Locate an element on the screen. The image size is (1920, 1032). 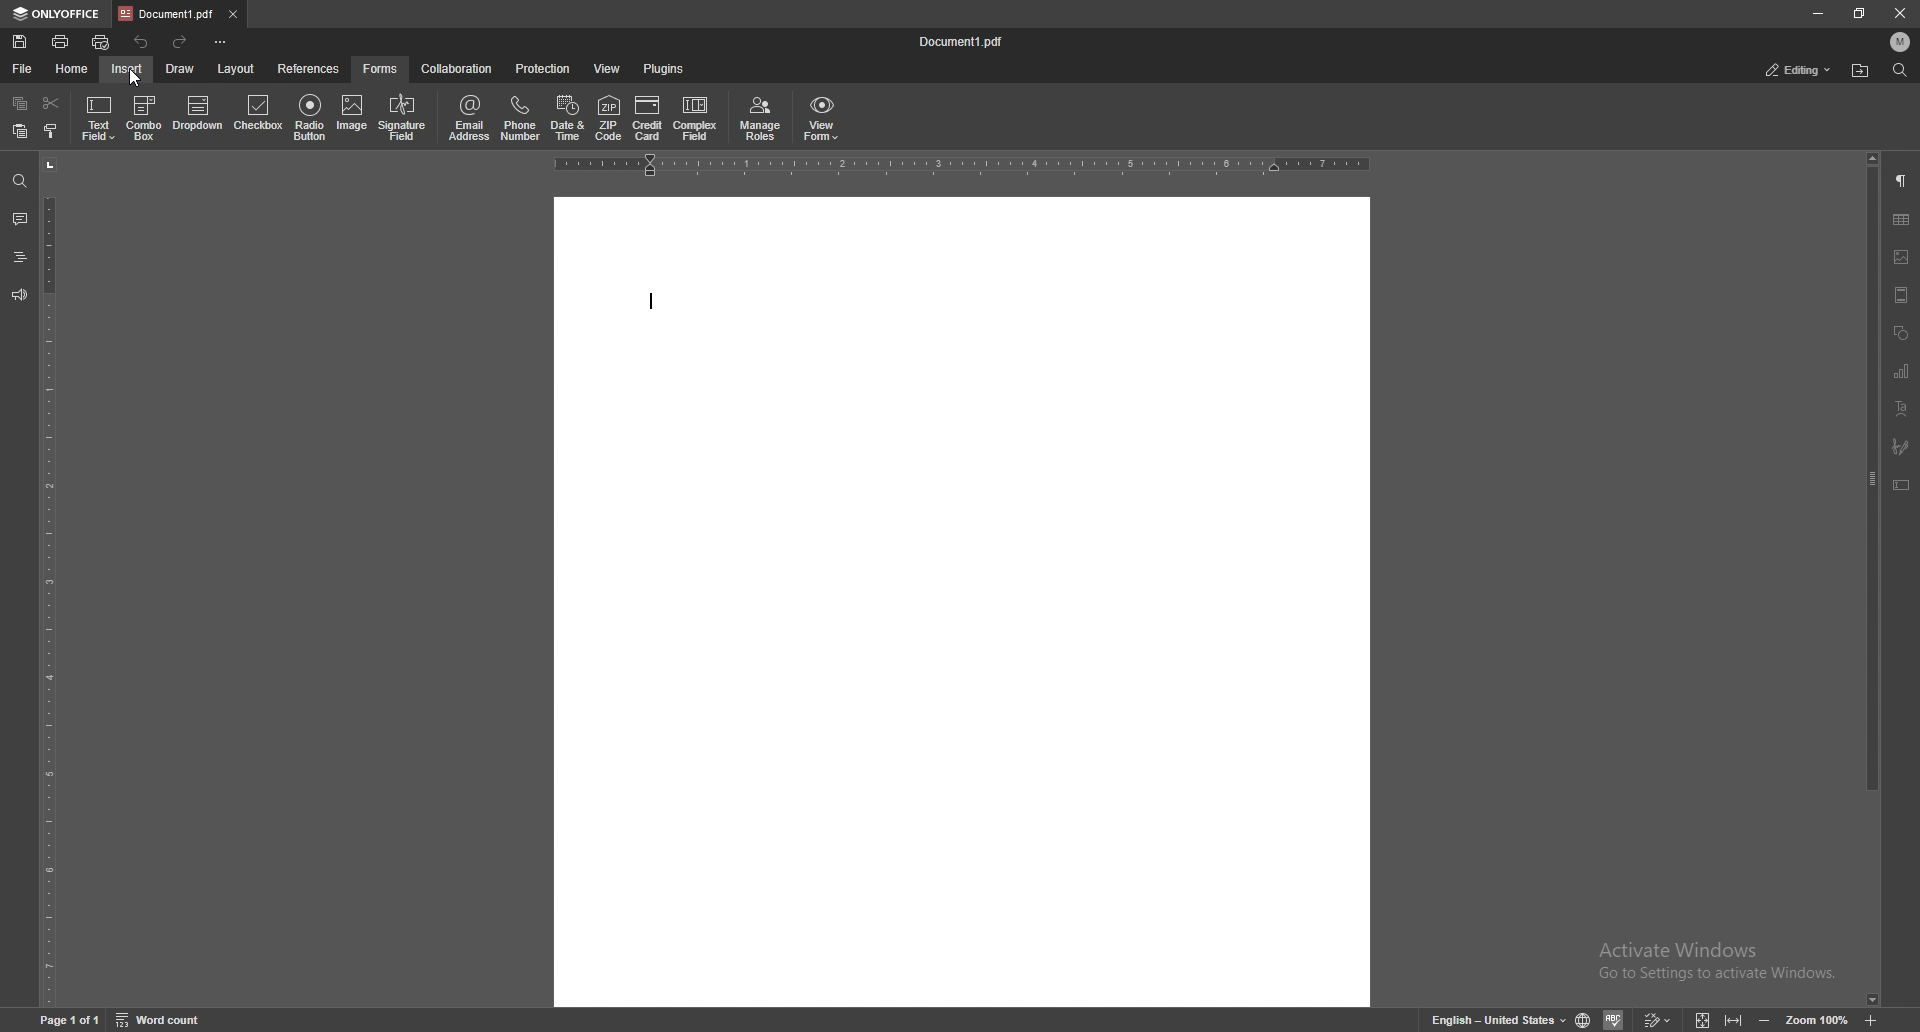
radio button is located at coordinates (310, 118).